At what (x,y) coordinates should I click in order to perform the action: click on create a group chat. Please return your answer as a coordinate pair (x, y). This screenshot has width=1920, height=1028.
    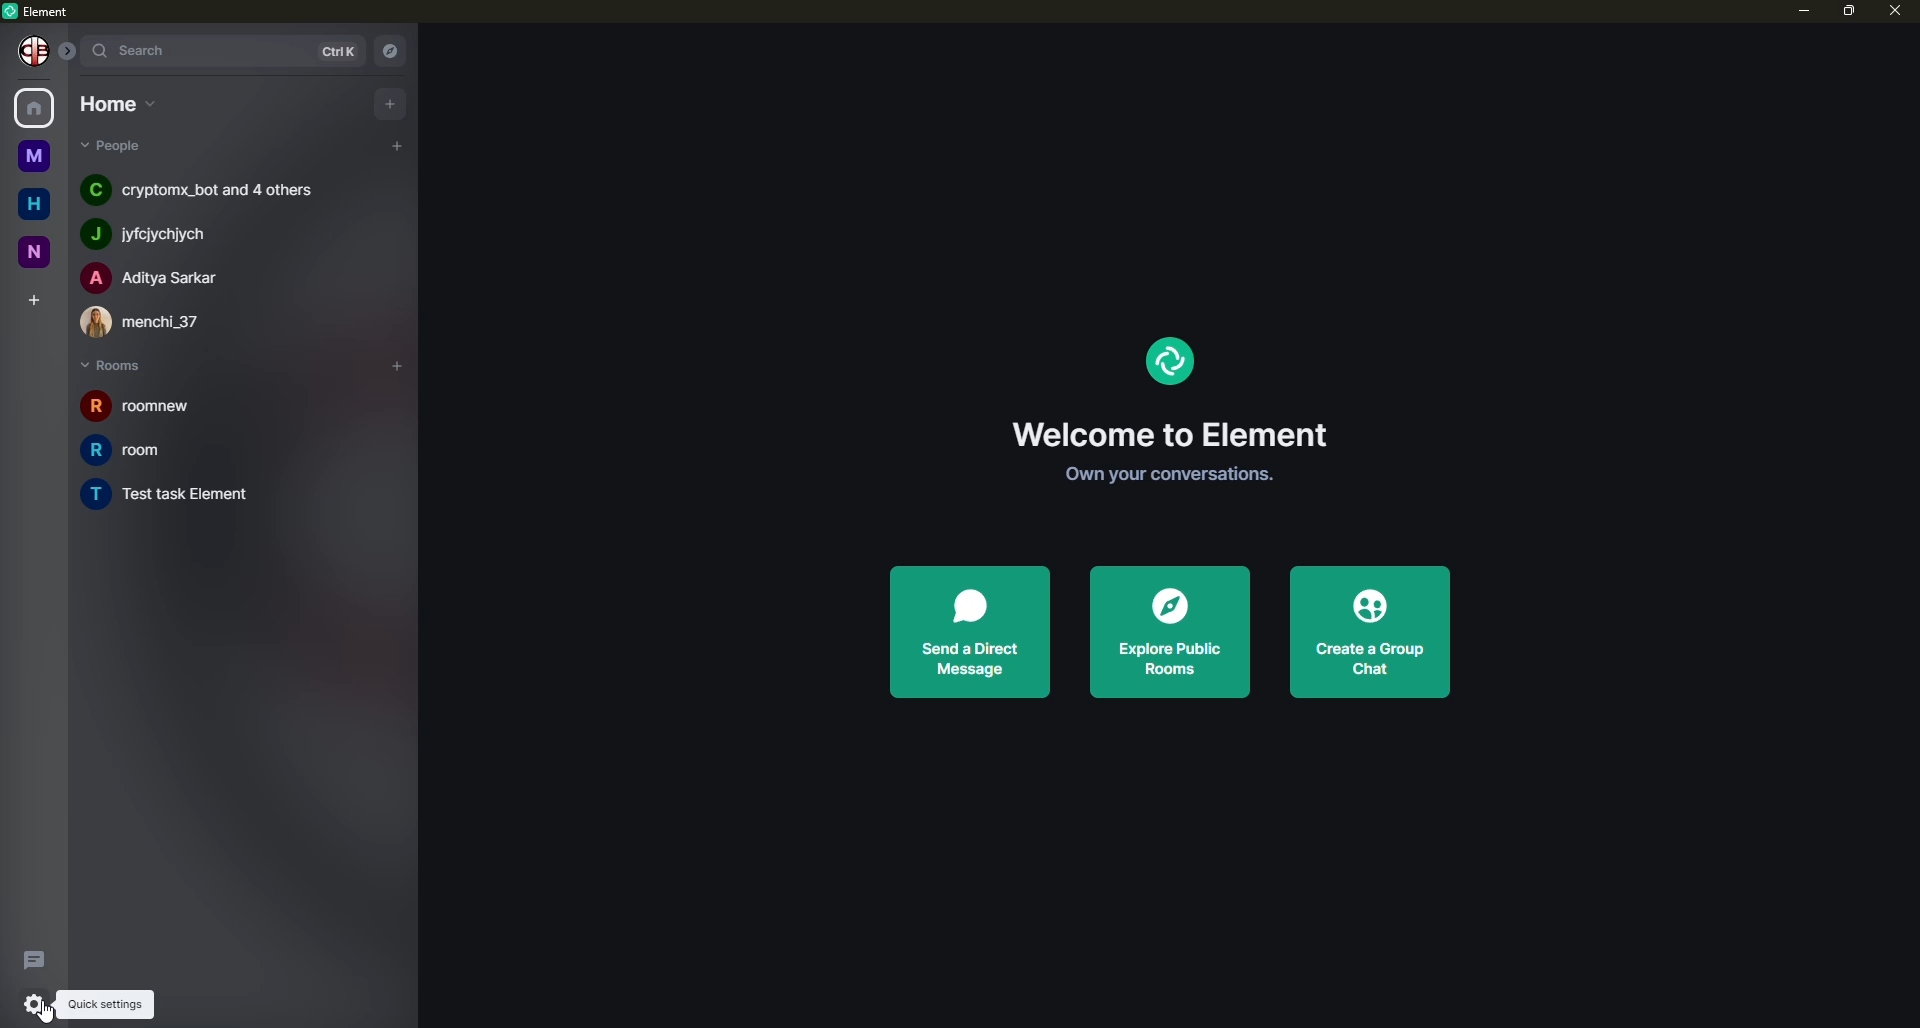
    Looking at the image, I should click on (1364, 631).